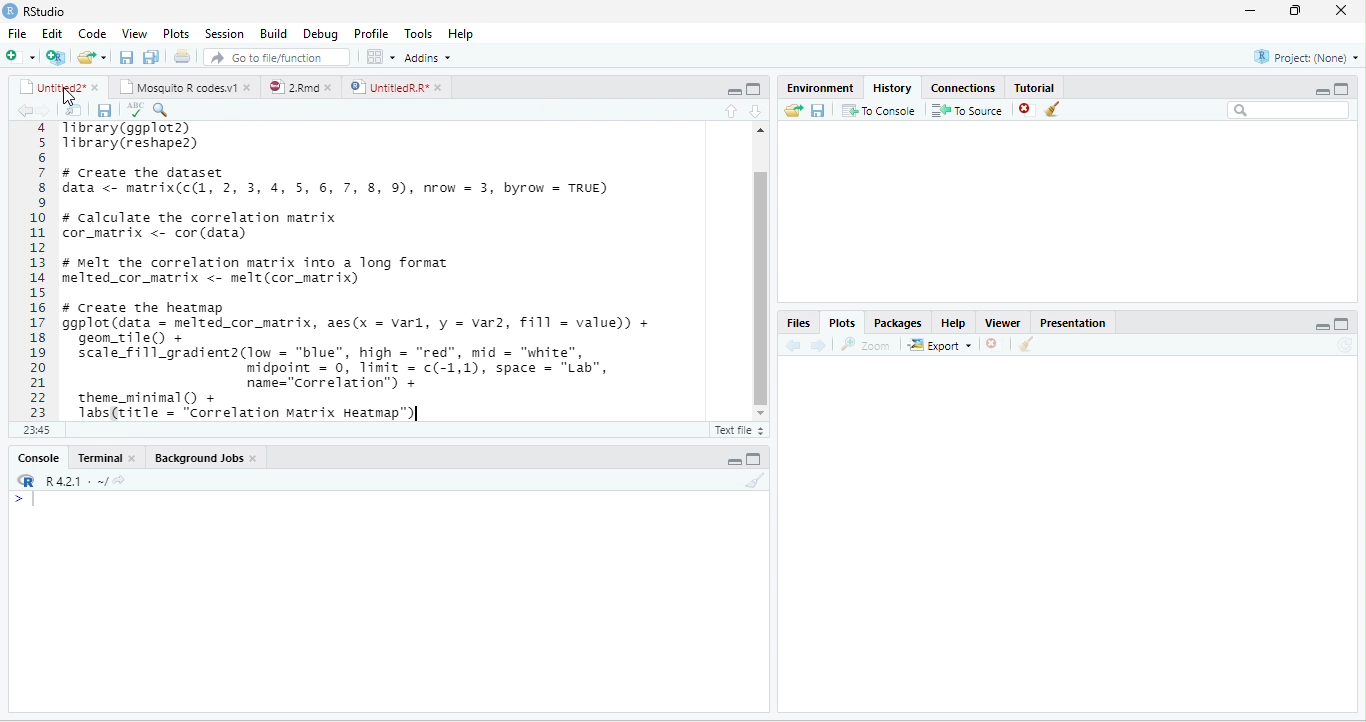  I want to click on Backgroun jobs, so click(217, 458).